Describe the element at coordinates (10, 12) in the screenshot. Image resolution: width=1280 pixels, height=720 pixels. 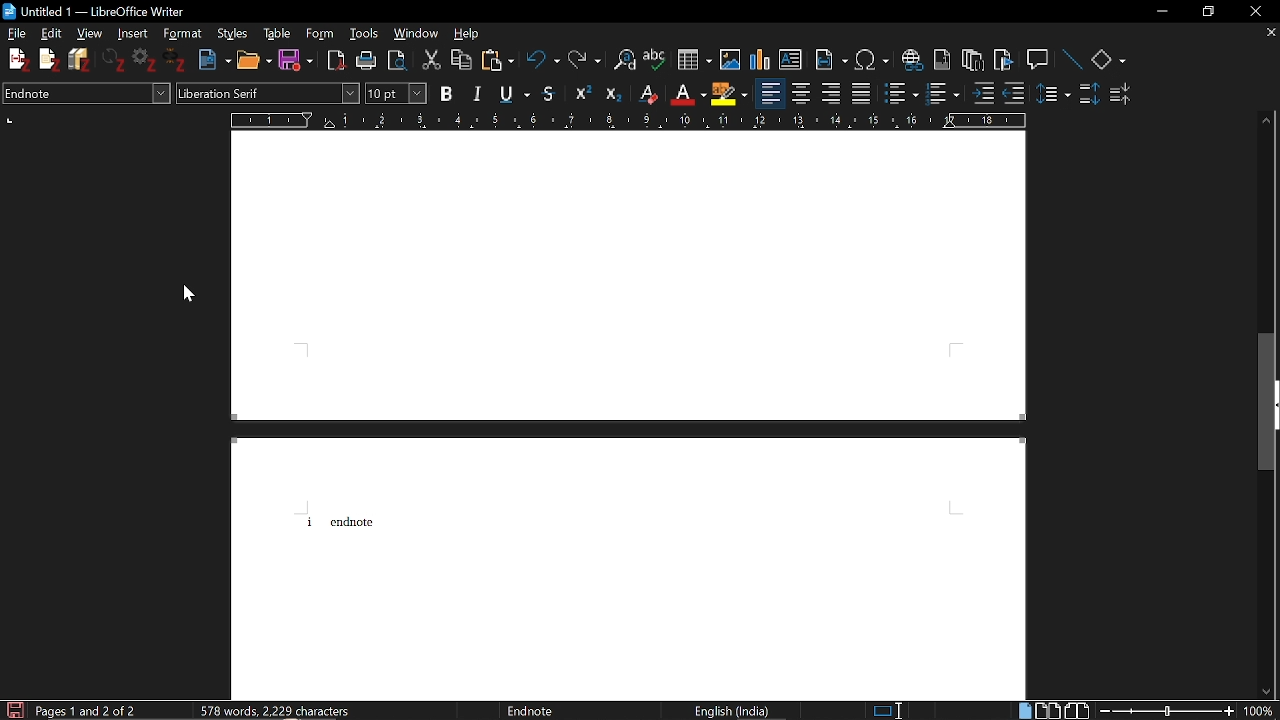
I see `icon` at that location.